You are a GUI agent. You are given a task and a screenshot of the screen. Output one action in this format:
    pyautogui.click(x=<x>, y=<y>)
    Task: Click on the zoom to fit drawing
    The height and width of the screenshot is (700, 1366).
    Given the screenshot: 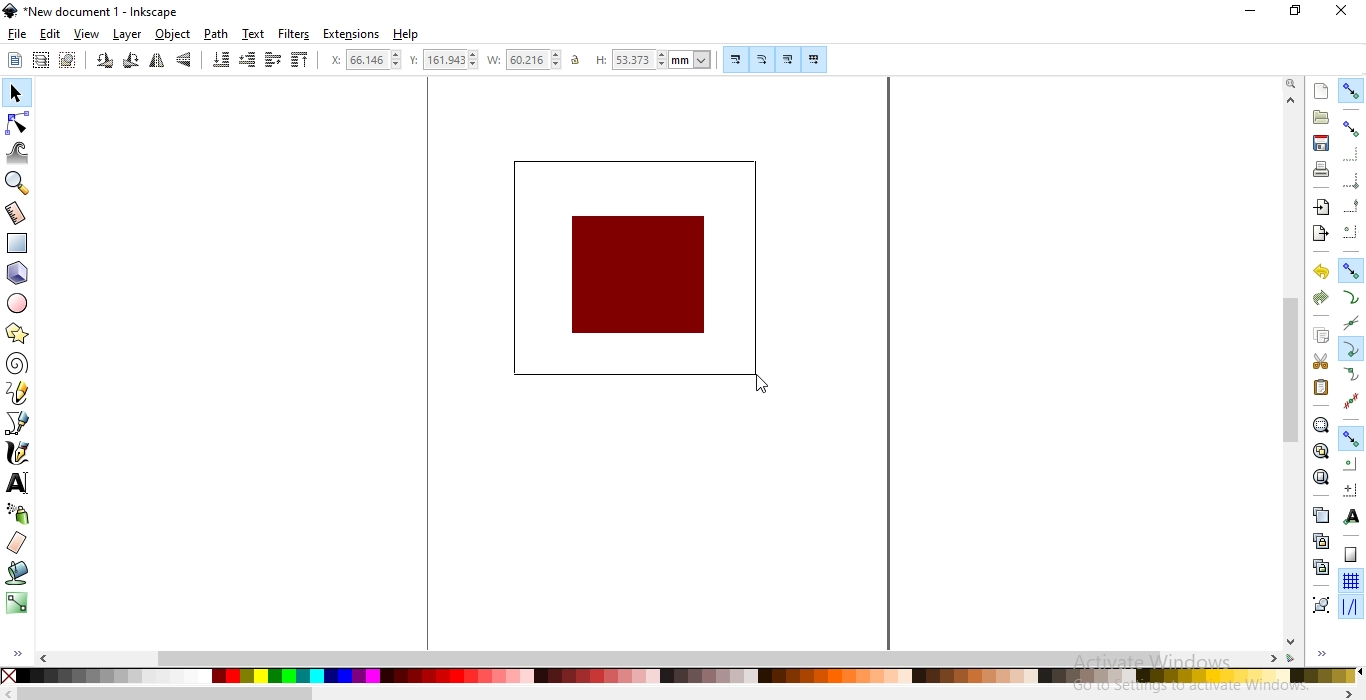 What is the action you would take?
    pyautogui.click(x=1319, y=451)
    